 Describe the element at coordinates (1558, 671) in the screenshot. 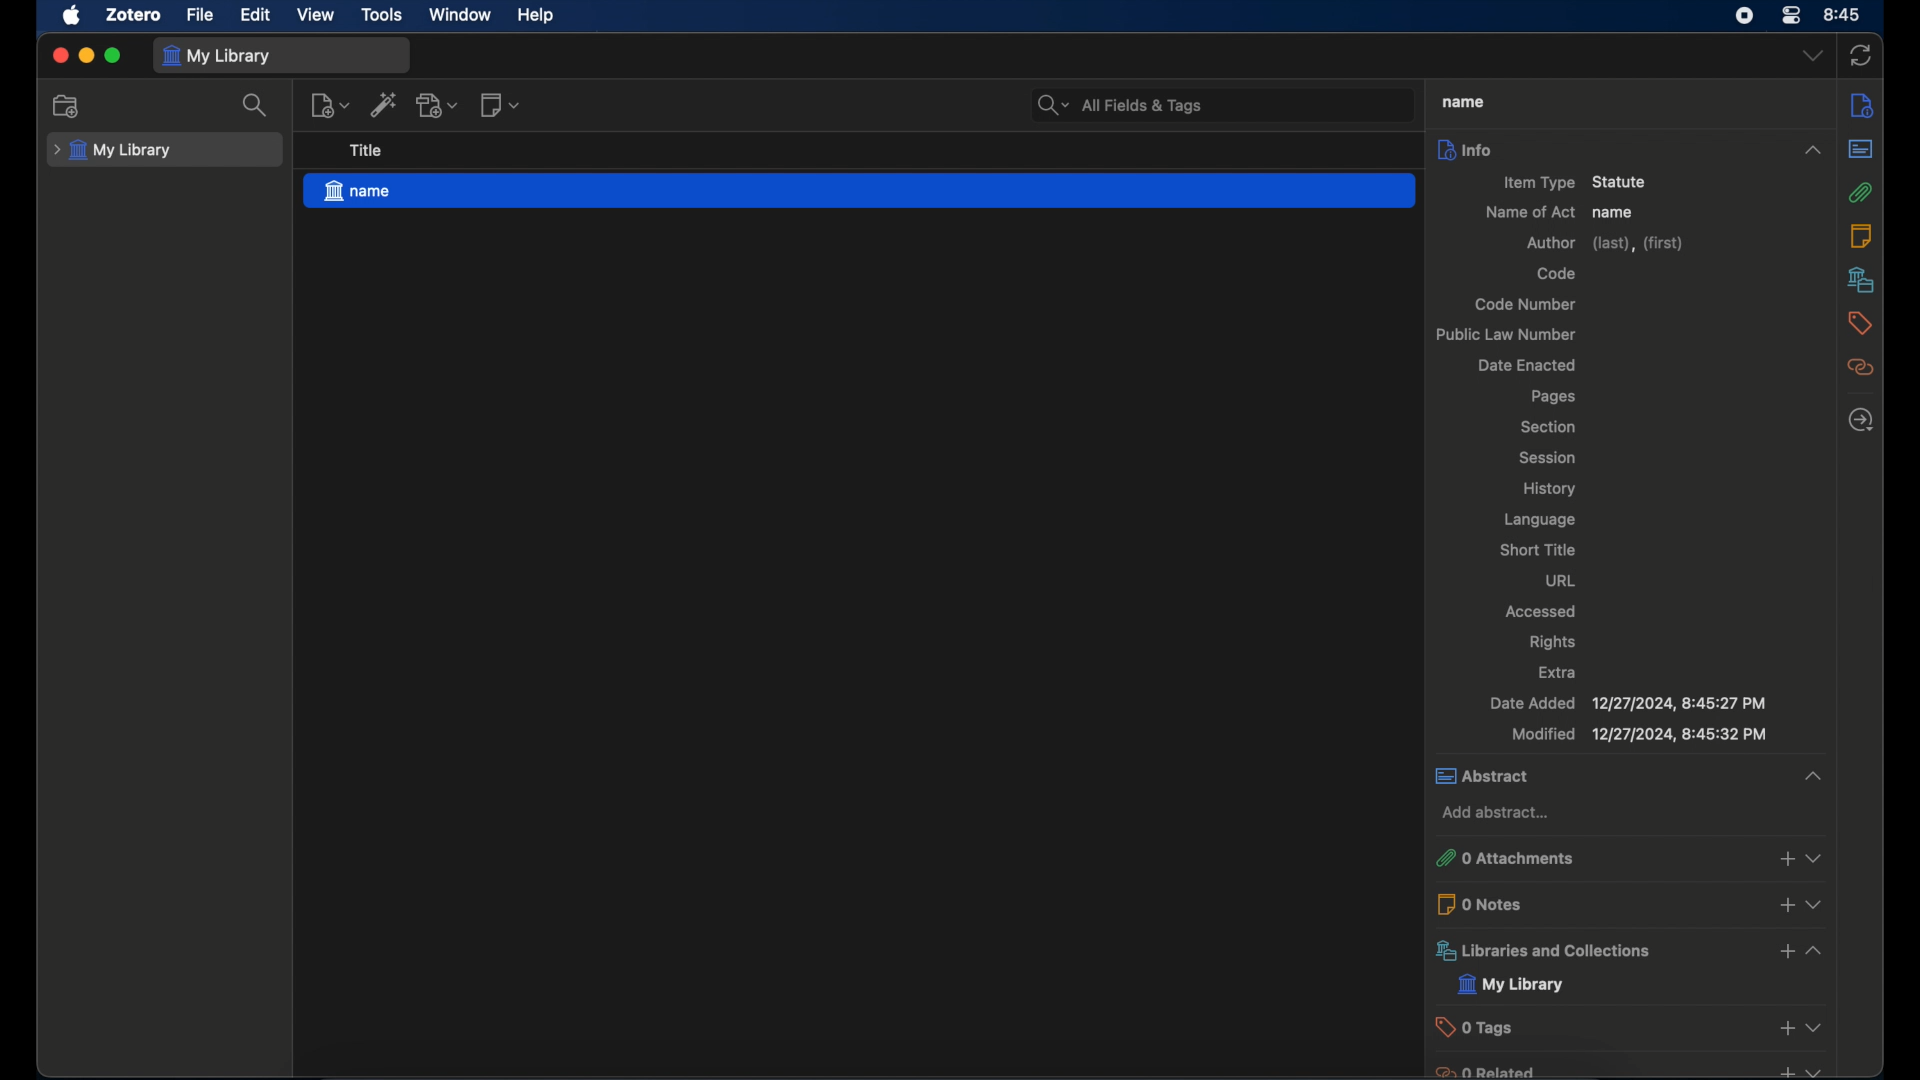

I see `extra` at that location.